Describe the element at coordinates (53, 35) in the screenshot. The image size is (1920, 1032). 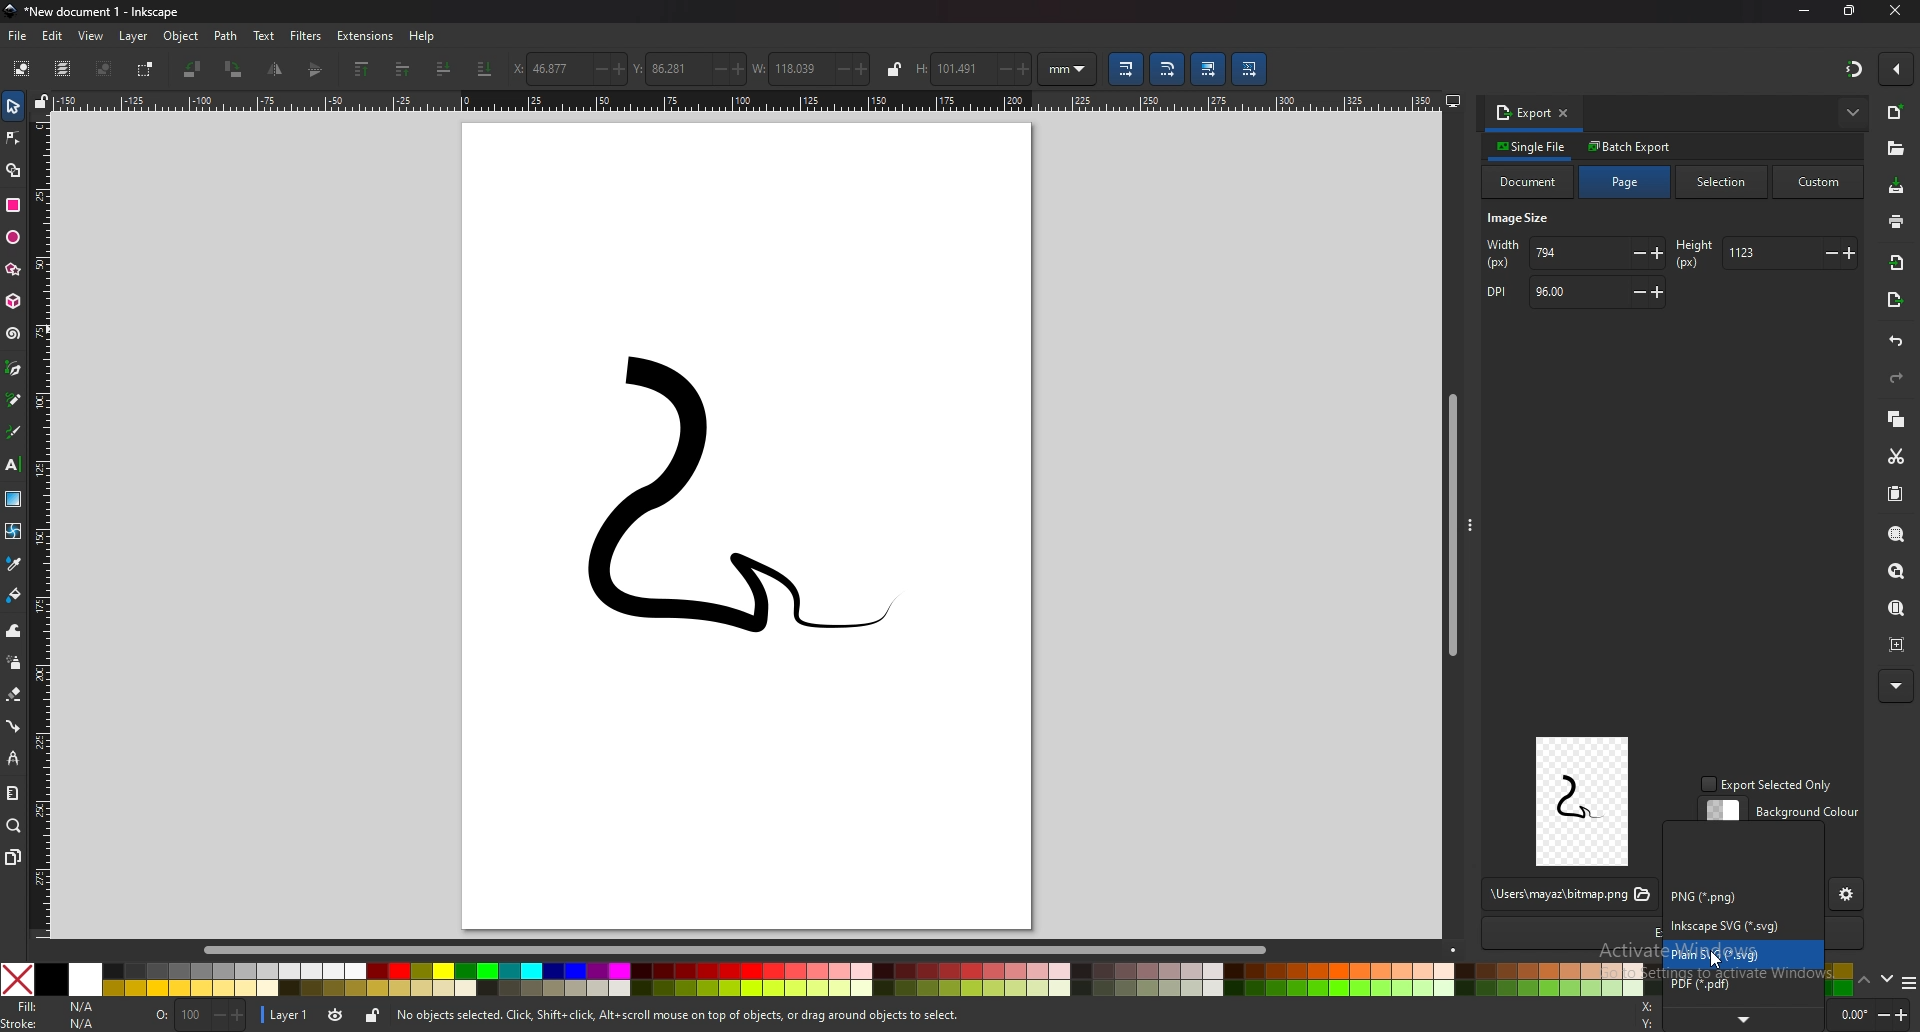
I see `edit` at that location.